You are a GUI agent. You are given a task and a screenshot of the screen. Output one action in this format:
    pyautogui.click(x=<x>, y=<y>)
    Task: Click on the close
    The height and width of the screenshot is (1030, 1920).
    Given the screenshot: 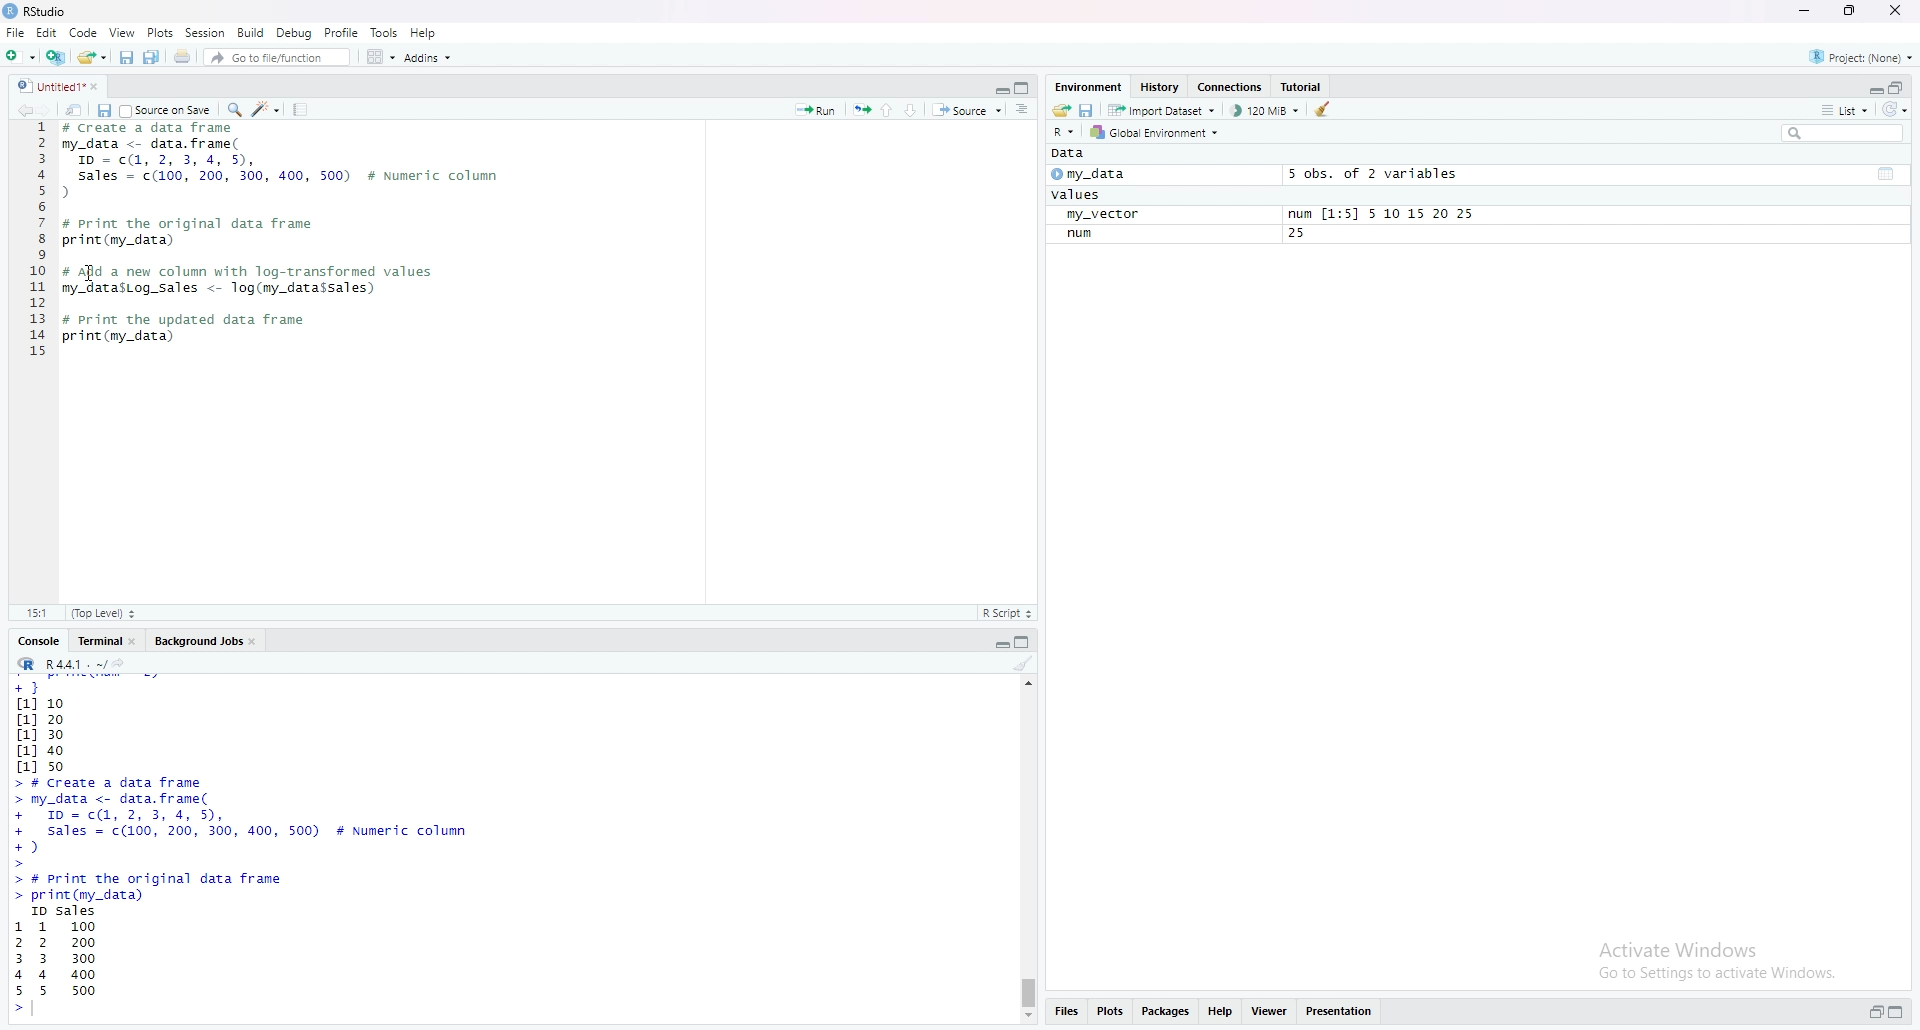 What is the action you would take?
    pyautogui.click(x=1904, y=11)
    